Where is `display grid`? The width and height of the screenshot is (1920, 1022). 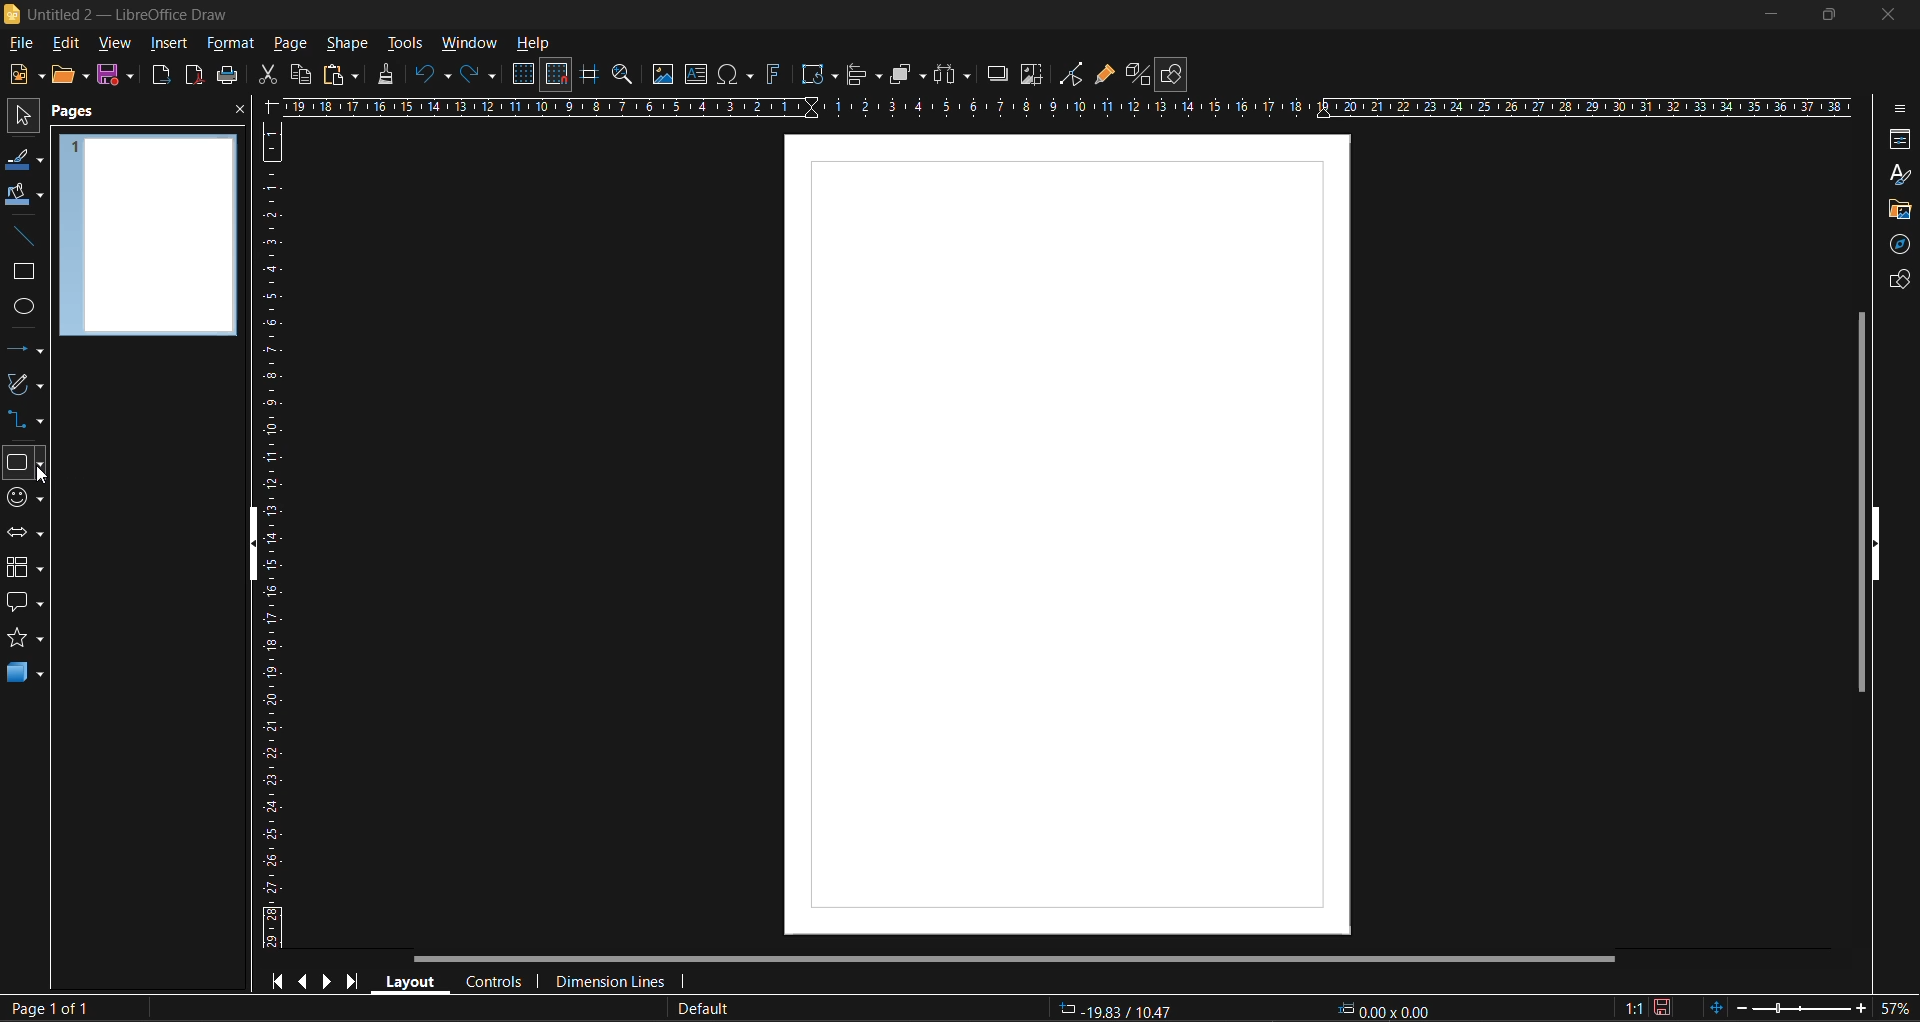
display grid is located at coordinates (526, 75).